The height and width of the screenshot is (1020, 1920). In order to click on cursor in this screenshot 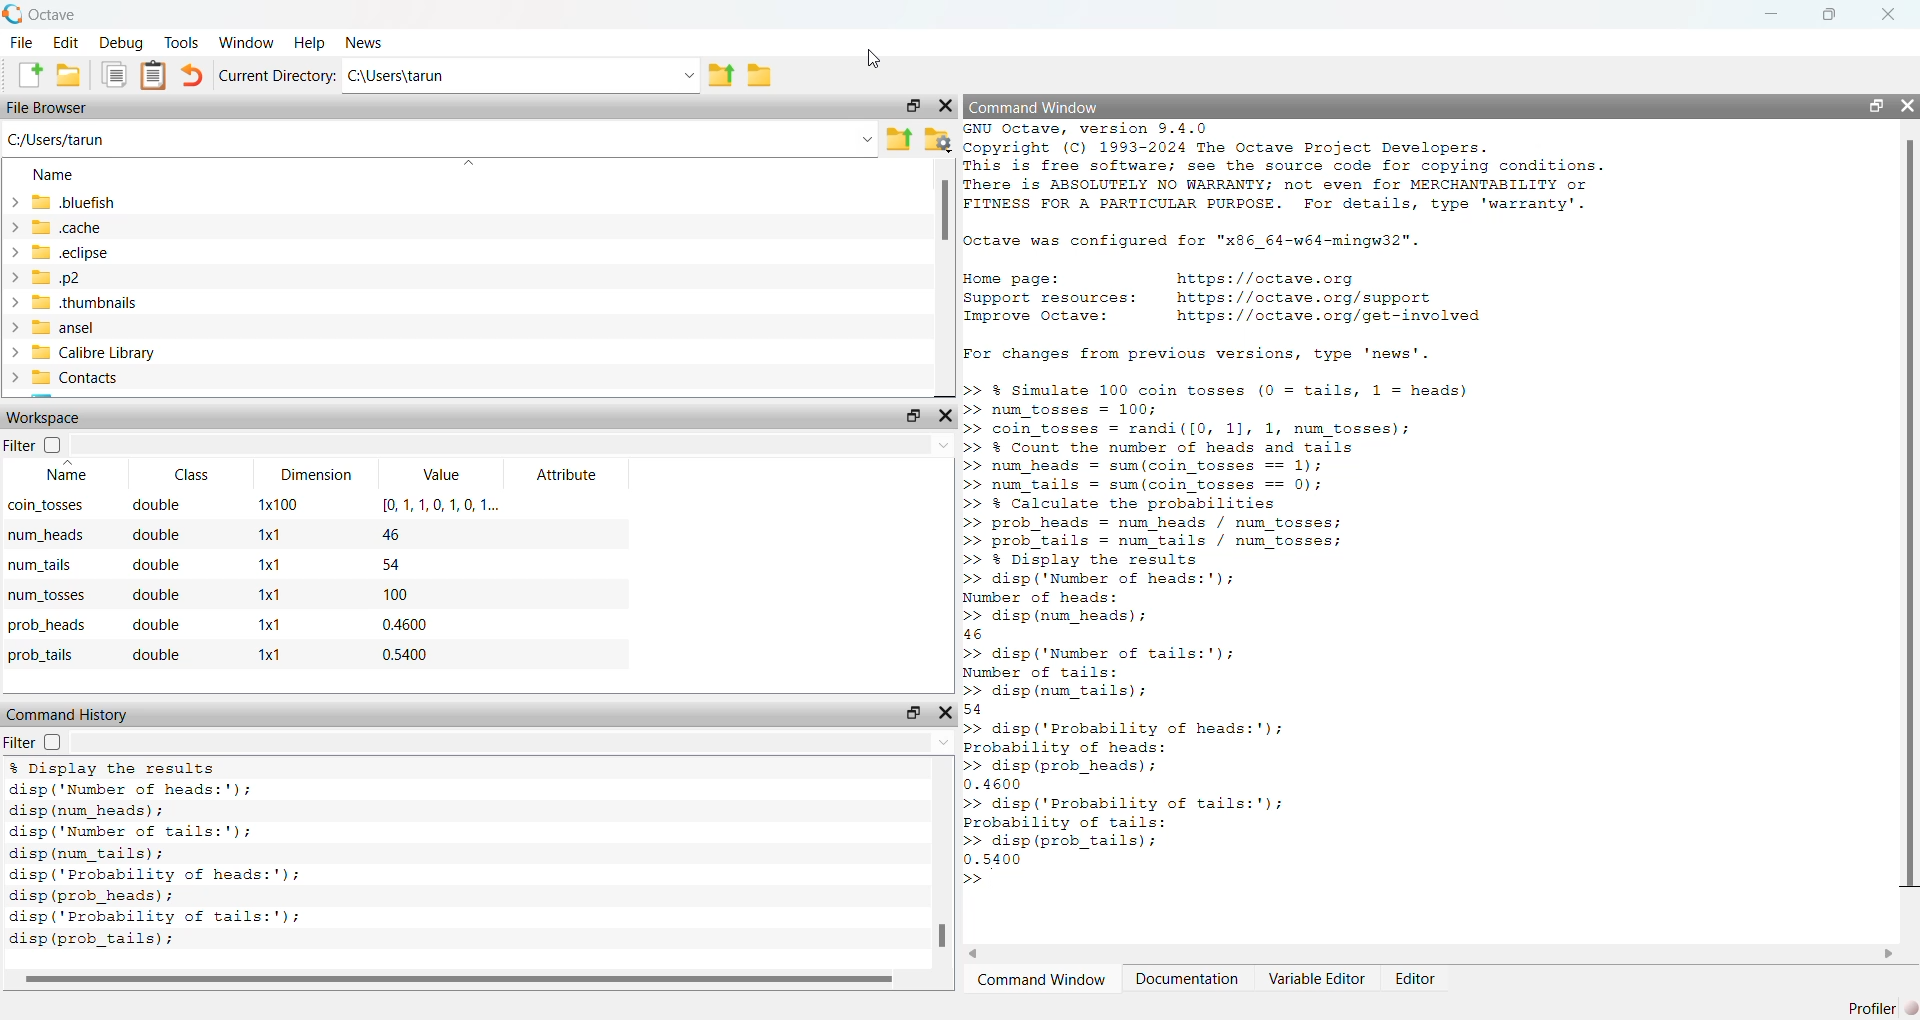, I will do `click(876, 59)`.